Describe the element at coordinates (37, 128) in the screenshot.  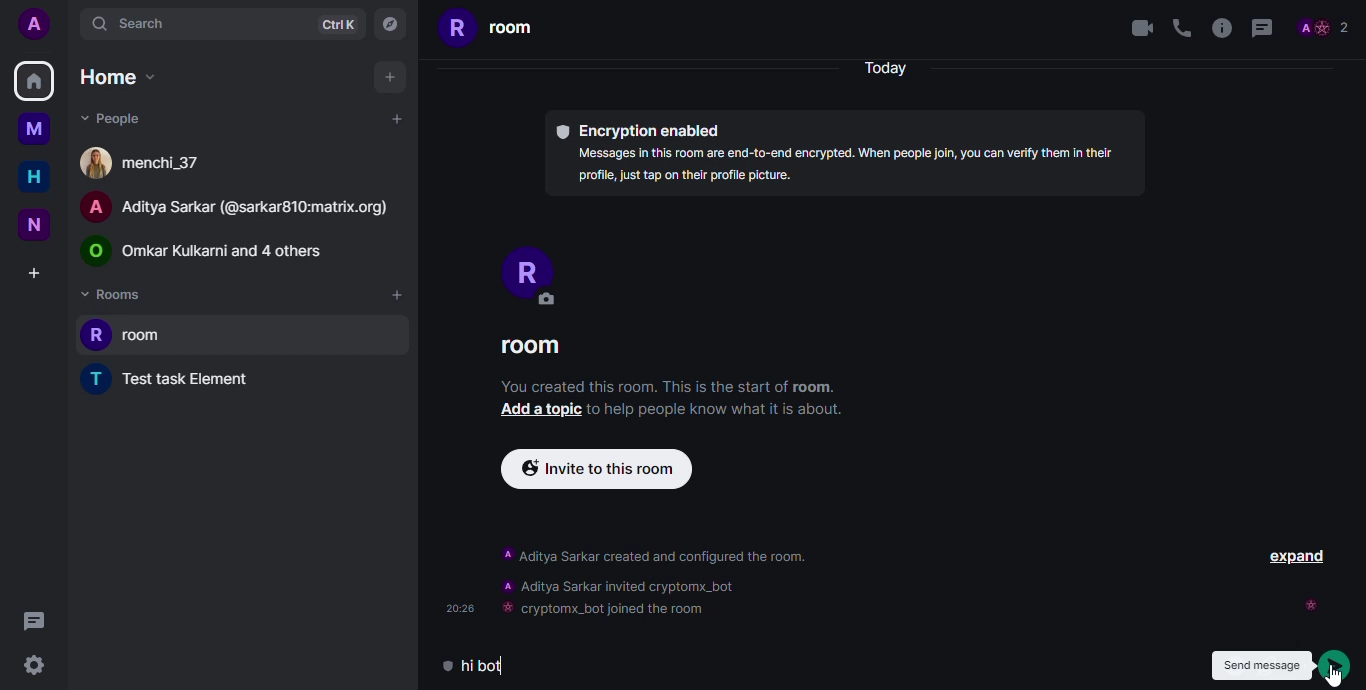
I see `myspace` at that location.